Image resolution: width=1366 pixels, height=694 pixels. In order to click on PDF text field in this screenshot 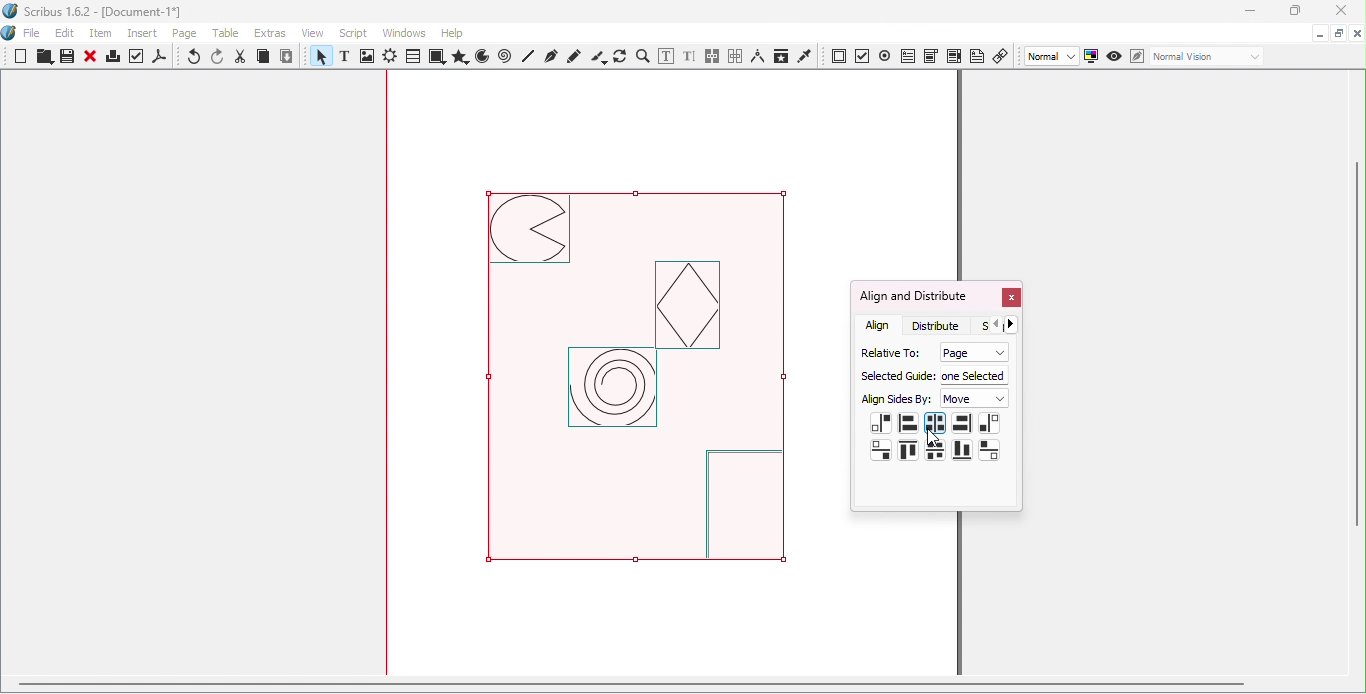, I will do `click(907, 54)`.